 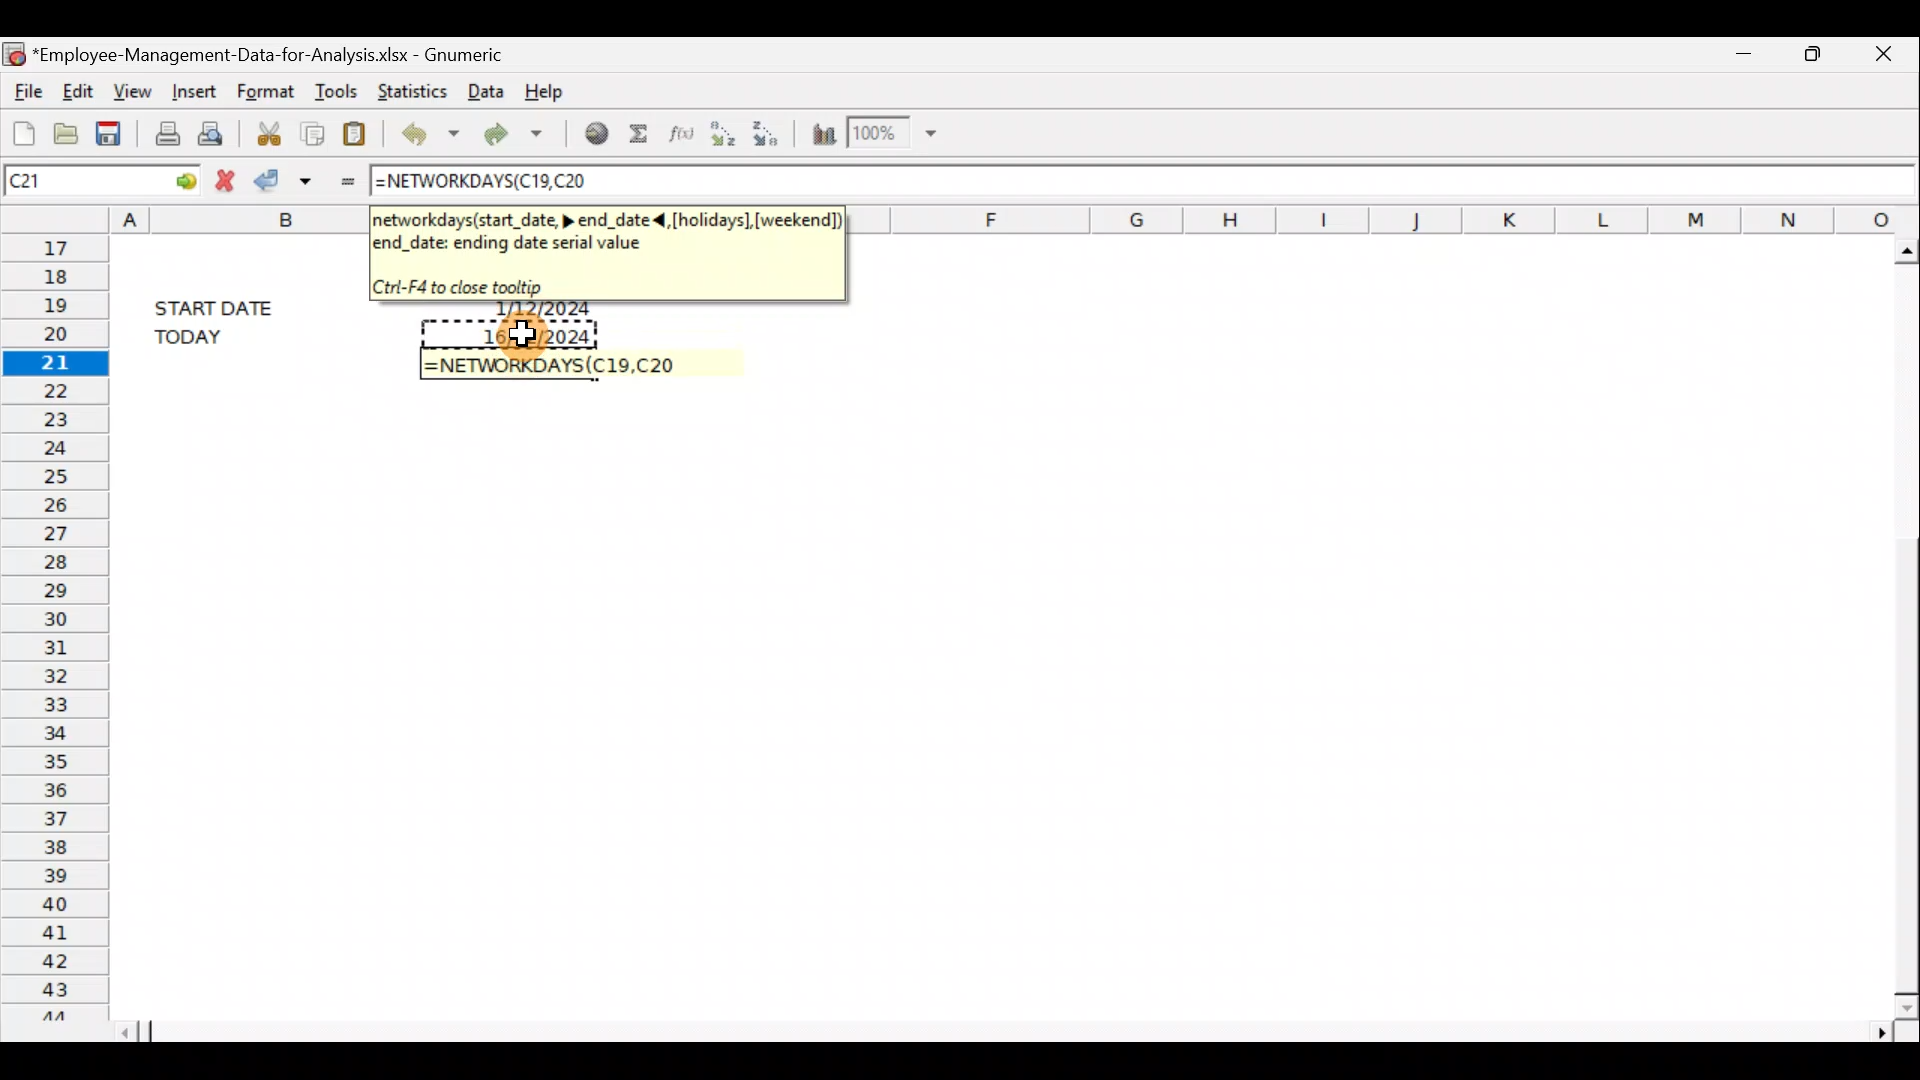 What do you see at coordinates (1392, 217) in the screenshot?
I see `Columns` at bounding box center [1392, 217].